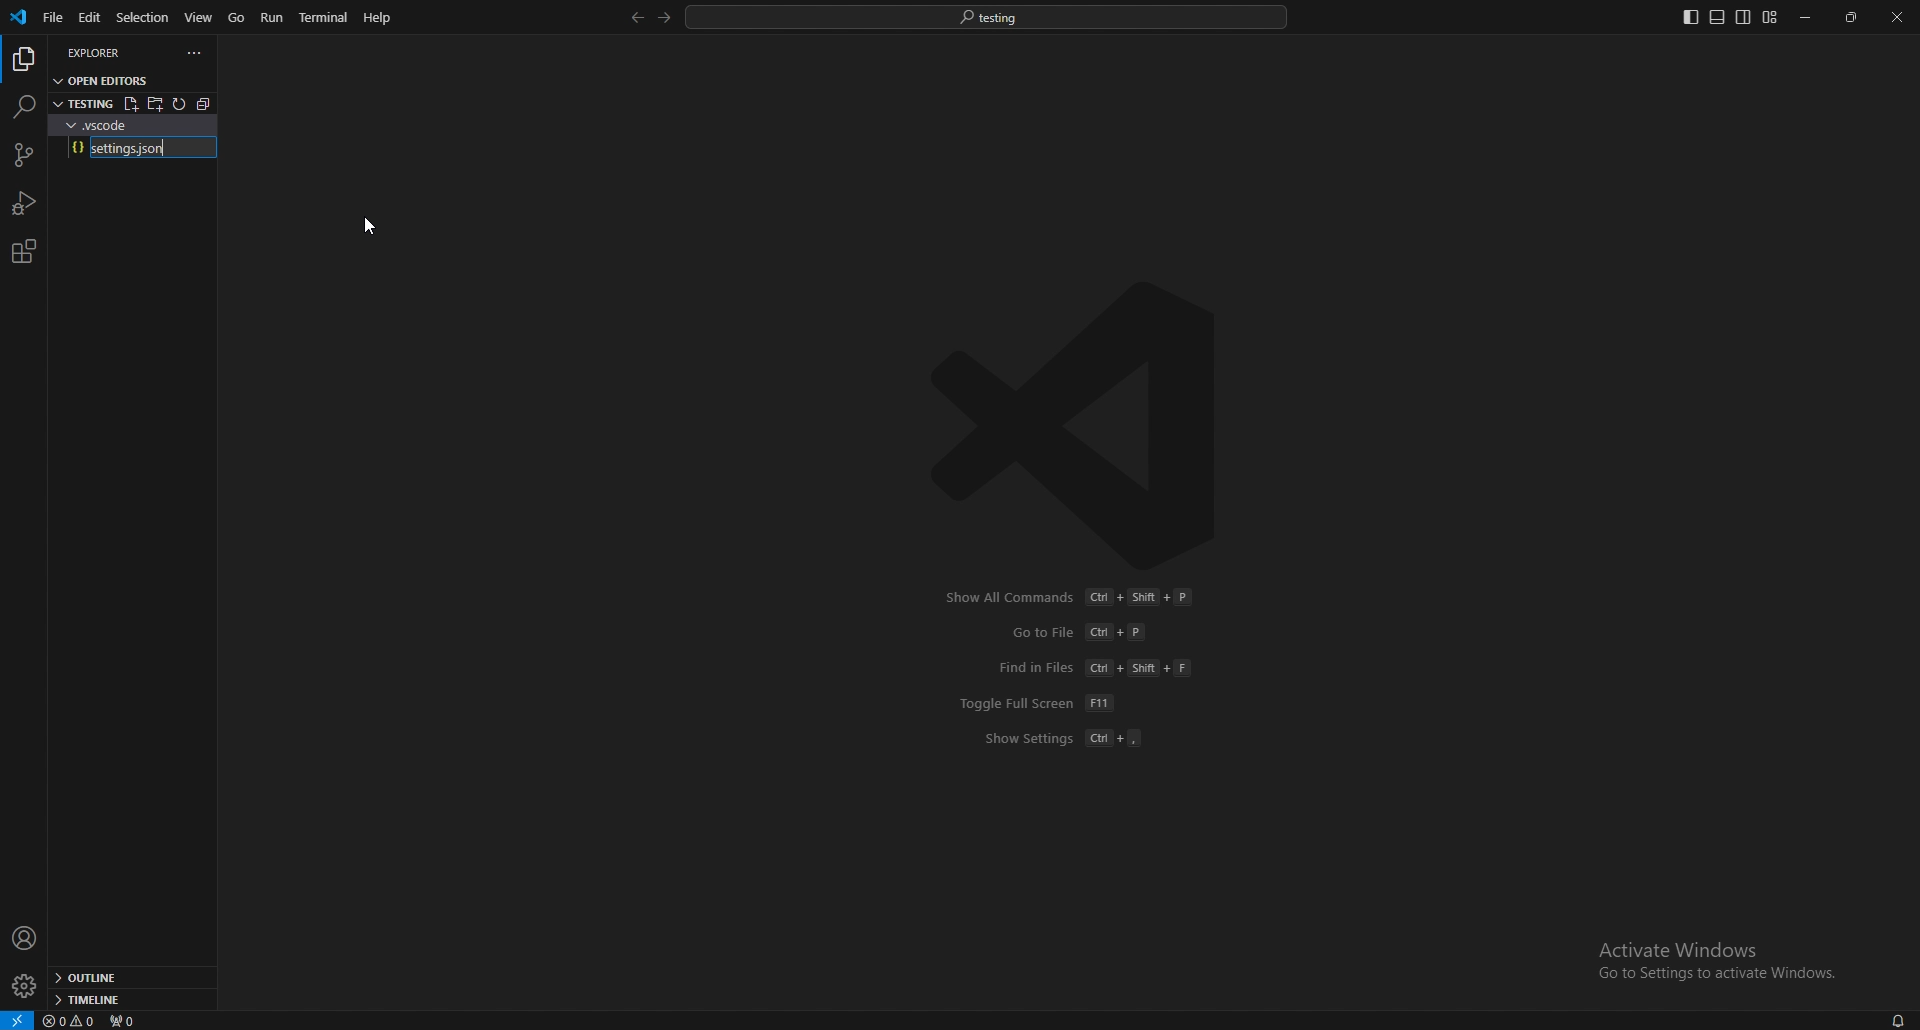 This screenshot has width=1920, height=1030. I want to click on go, so click(237, 18).